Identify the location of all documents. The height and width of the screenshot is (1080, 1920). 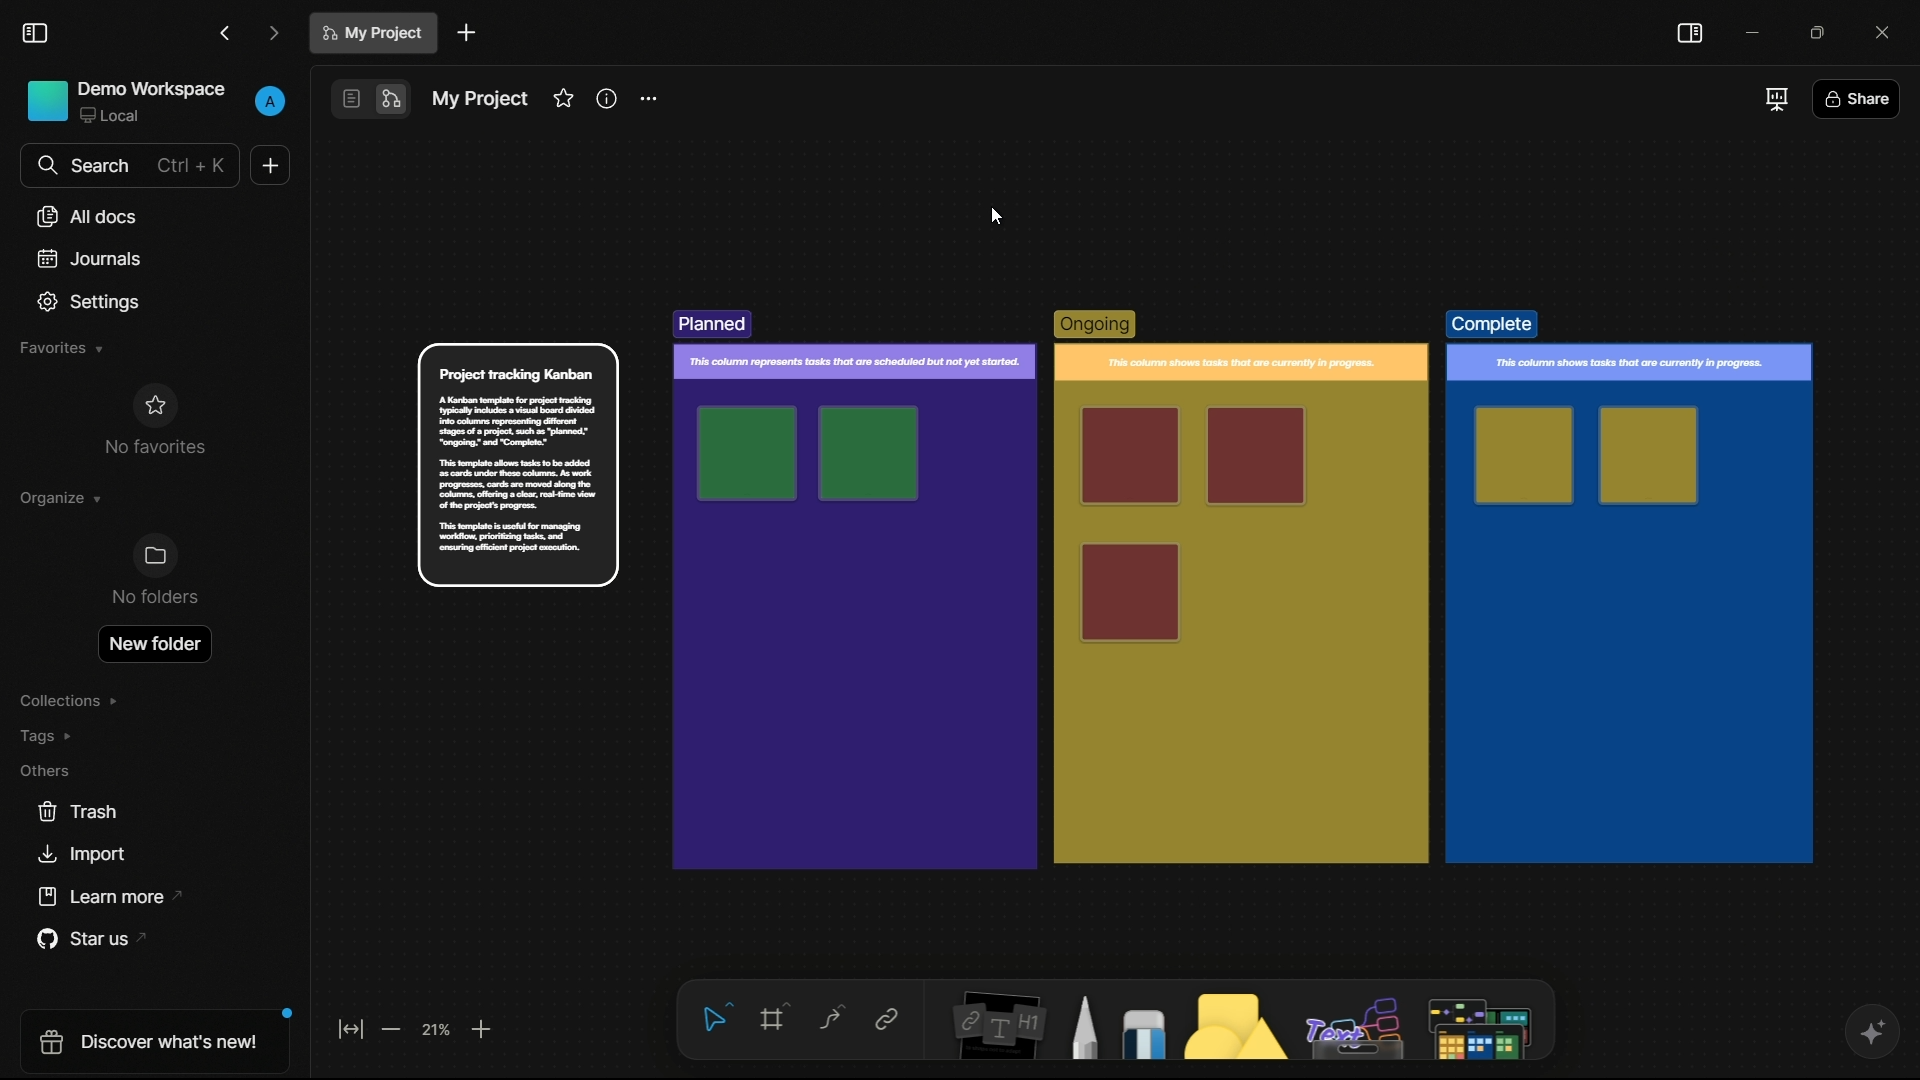
(89, 216).